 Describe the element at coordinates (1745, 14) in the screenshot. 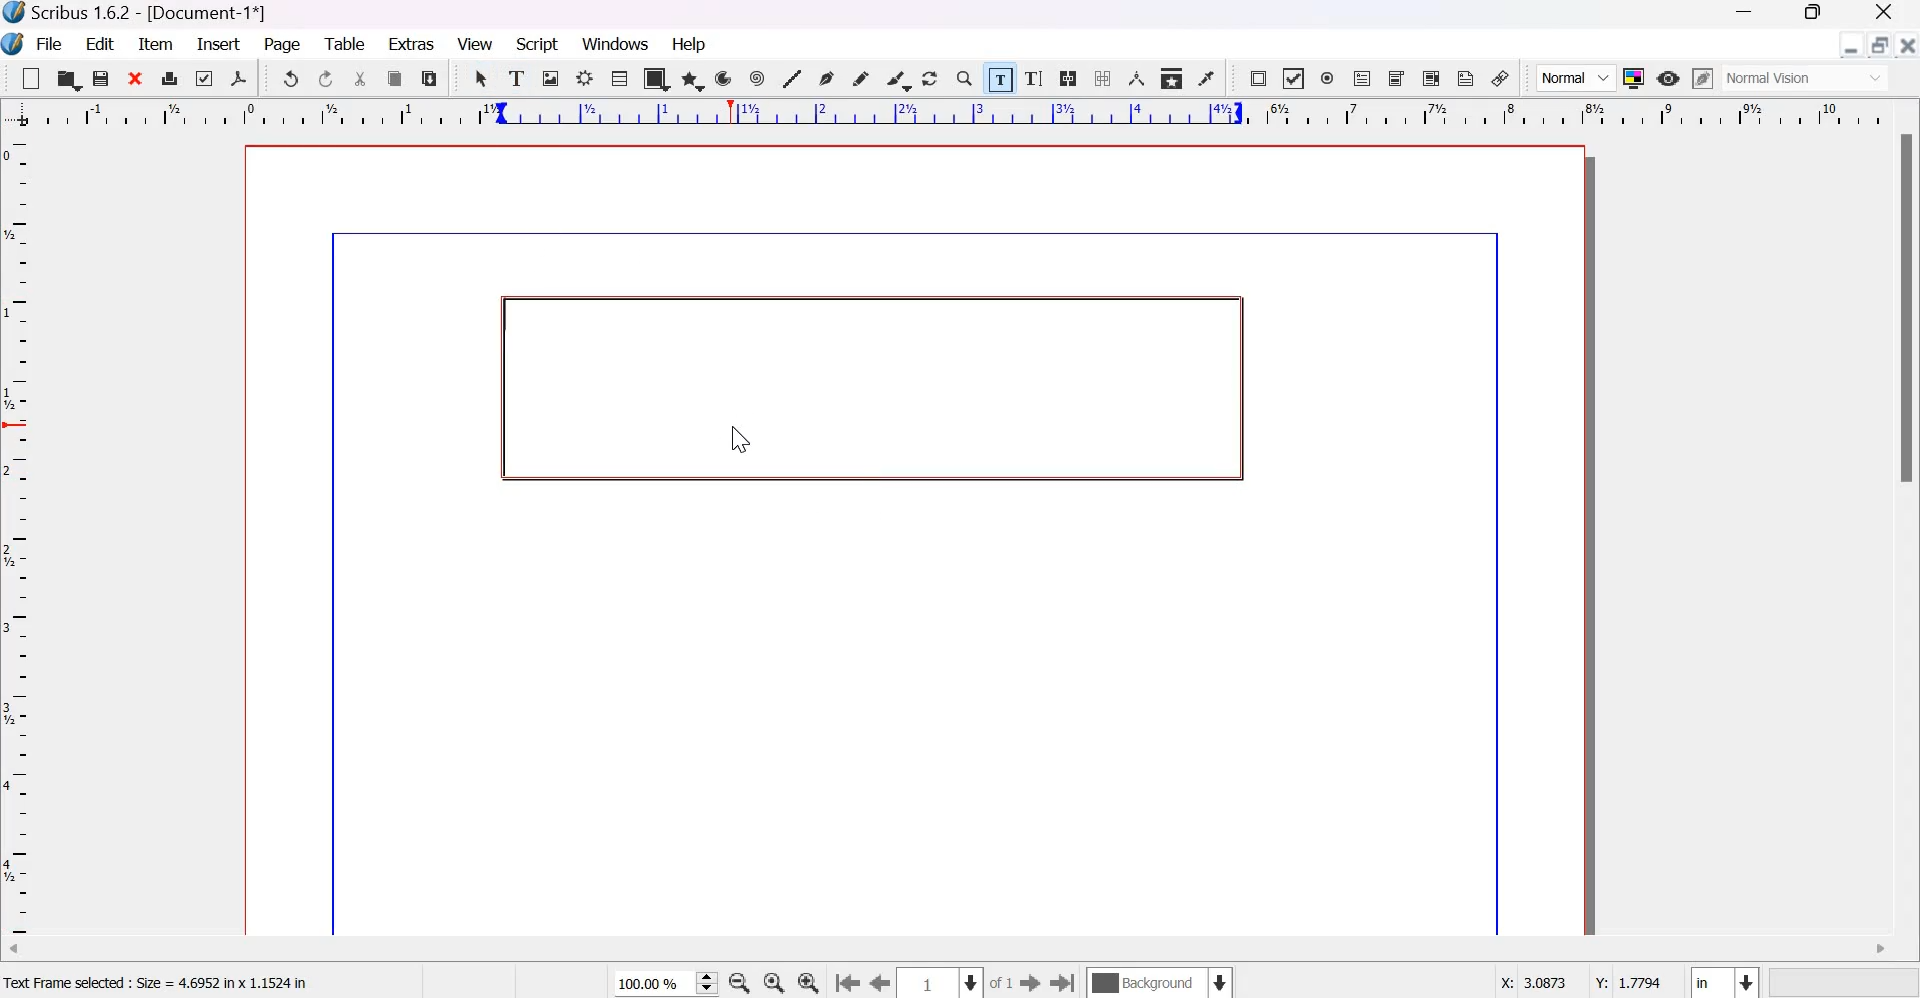

I see `Minimize` at that location.